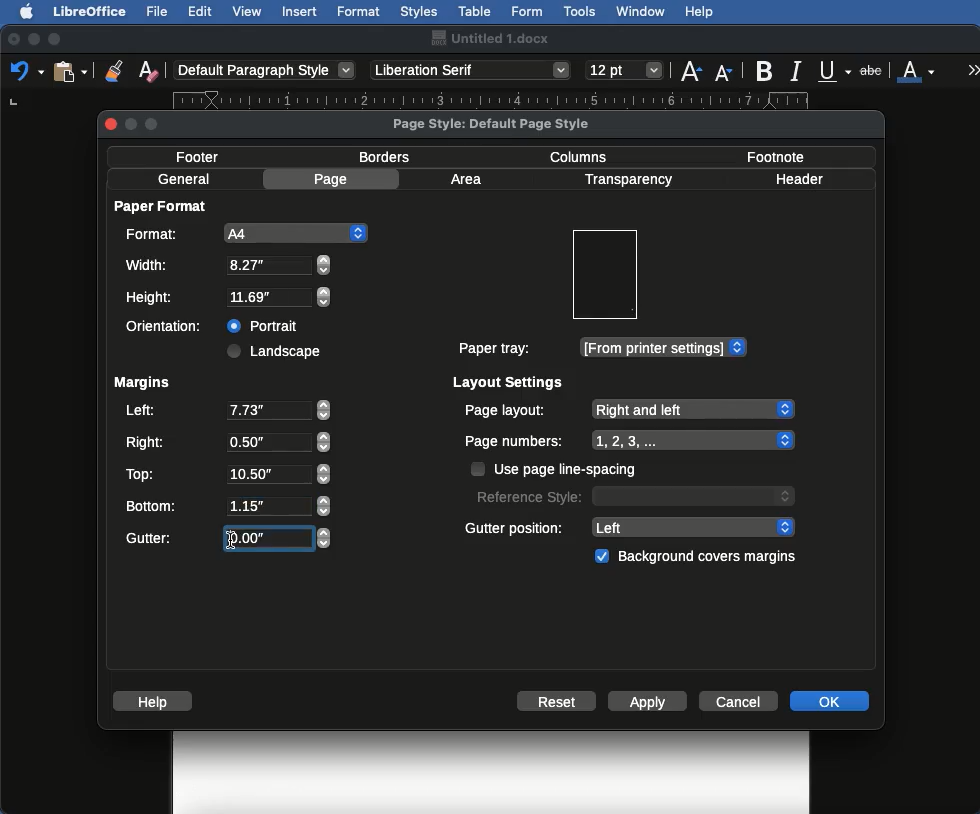 Image resolution: width=980 pixels, height=814 pixels. I want to click on Gutter, so click(228, 539).